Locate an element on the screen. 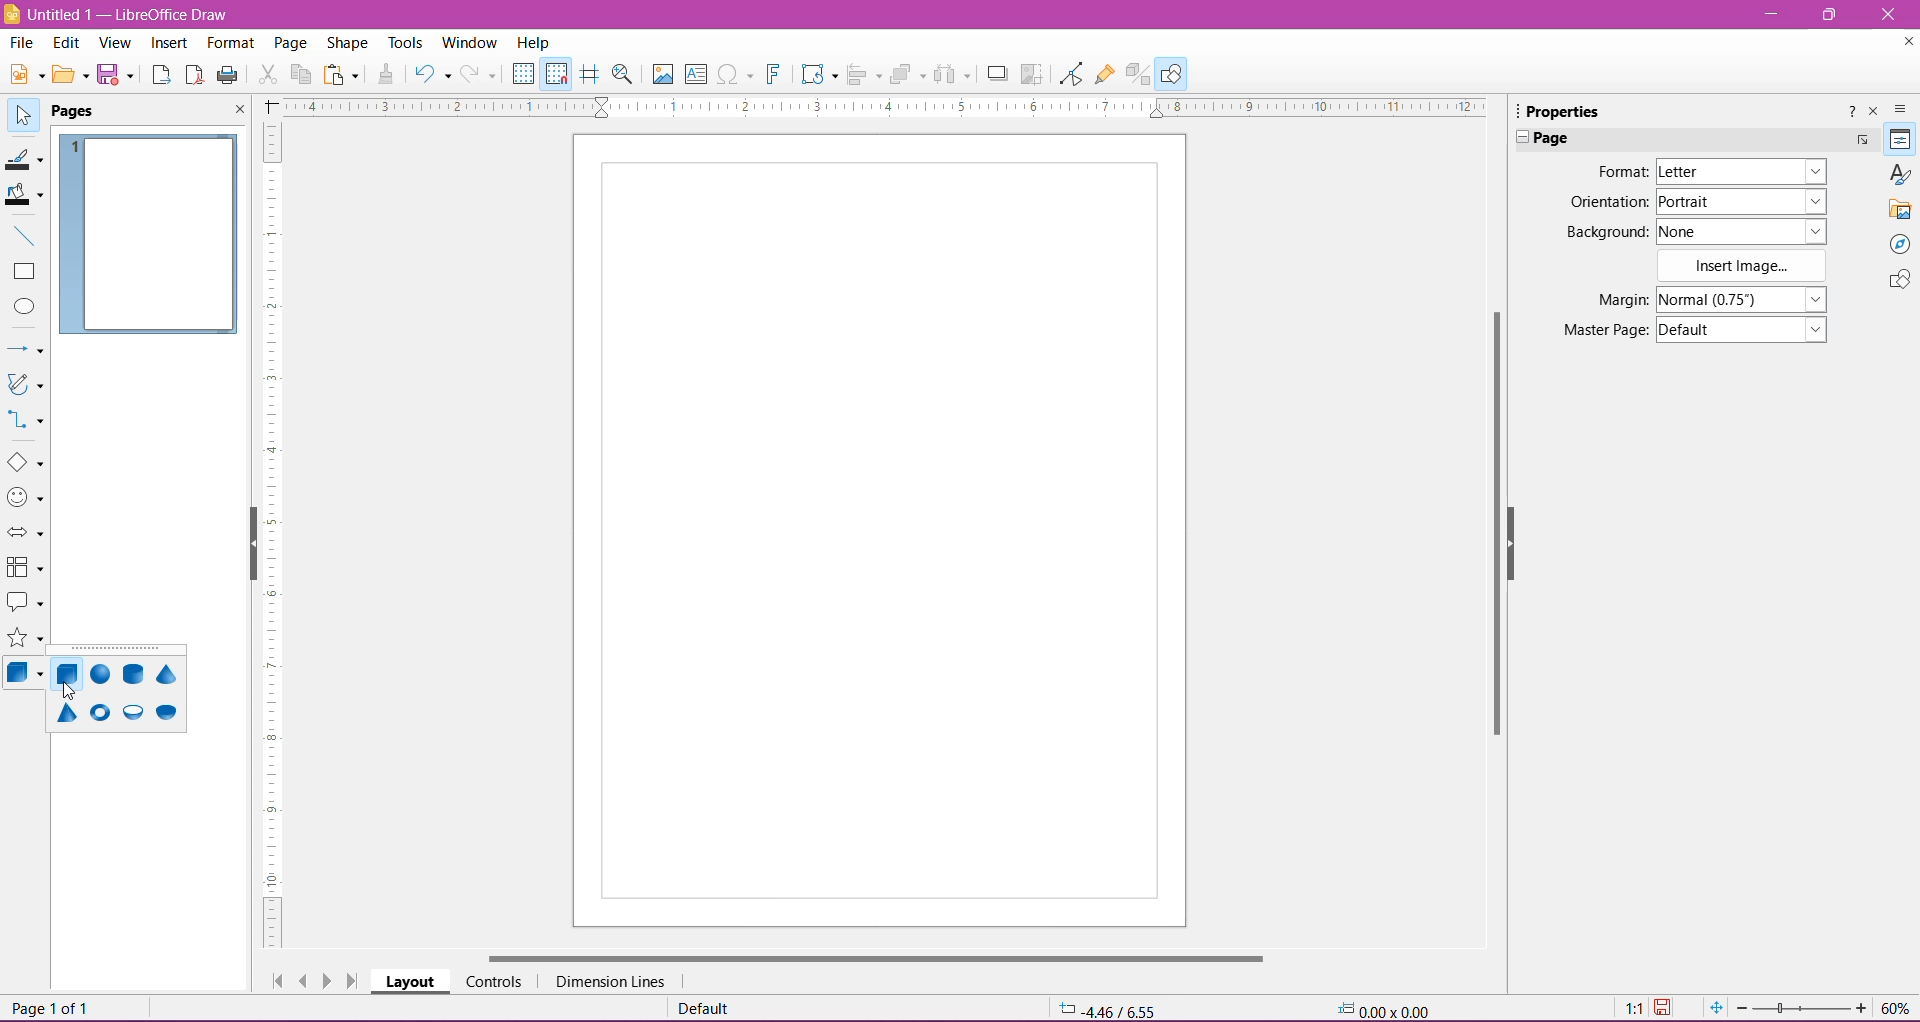 Image resolution: width=1920 pixels, height=1022 pixels. Close is located at coordinates (1889, 15).